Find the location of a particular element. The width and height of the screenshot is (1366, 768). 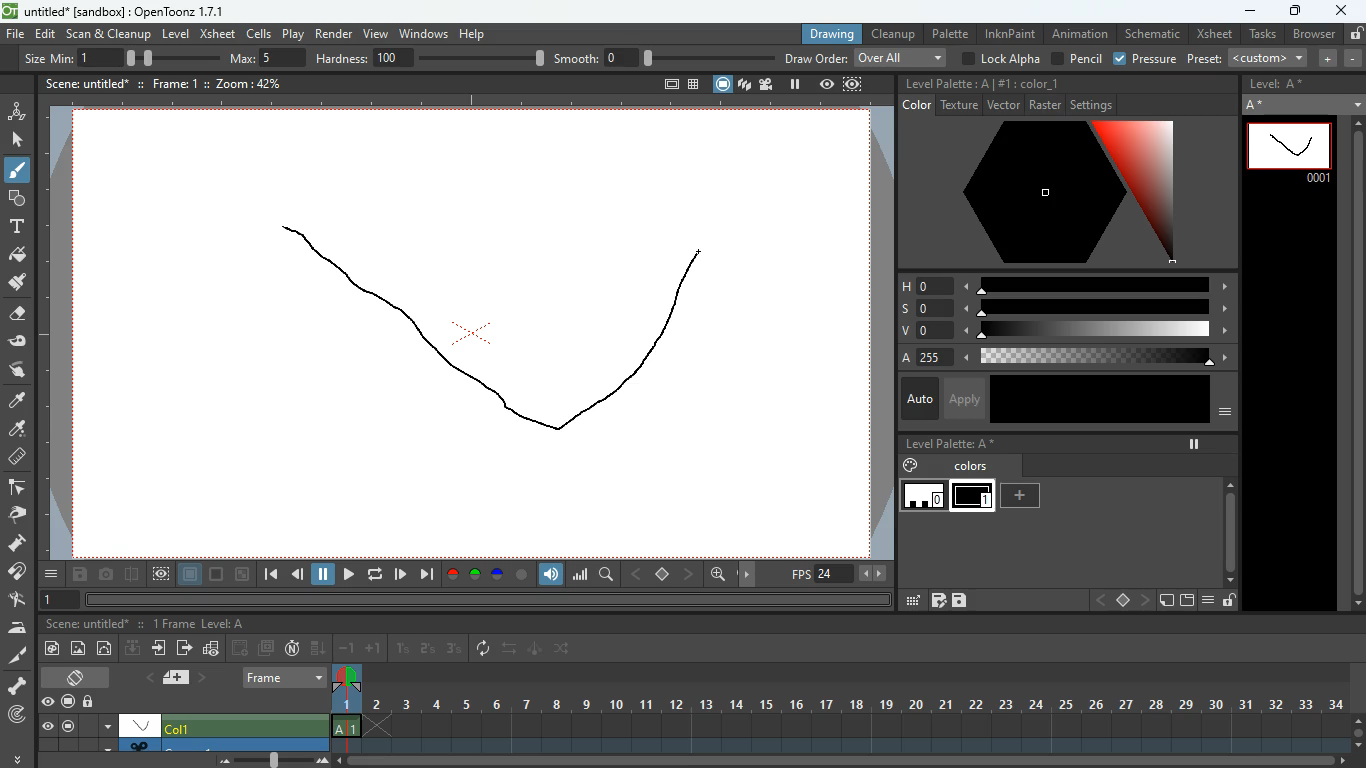

view is located at coordinates (827, 84).